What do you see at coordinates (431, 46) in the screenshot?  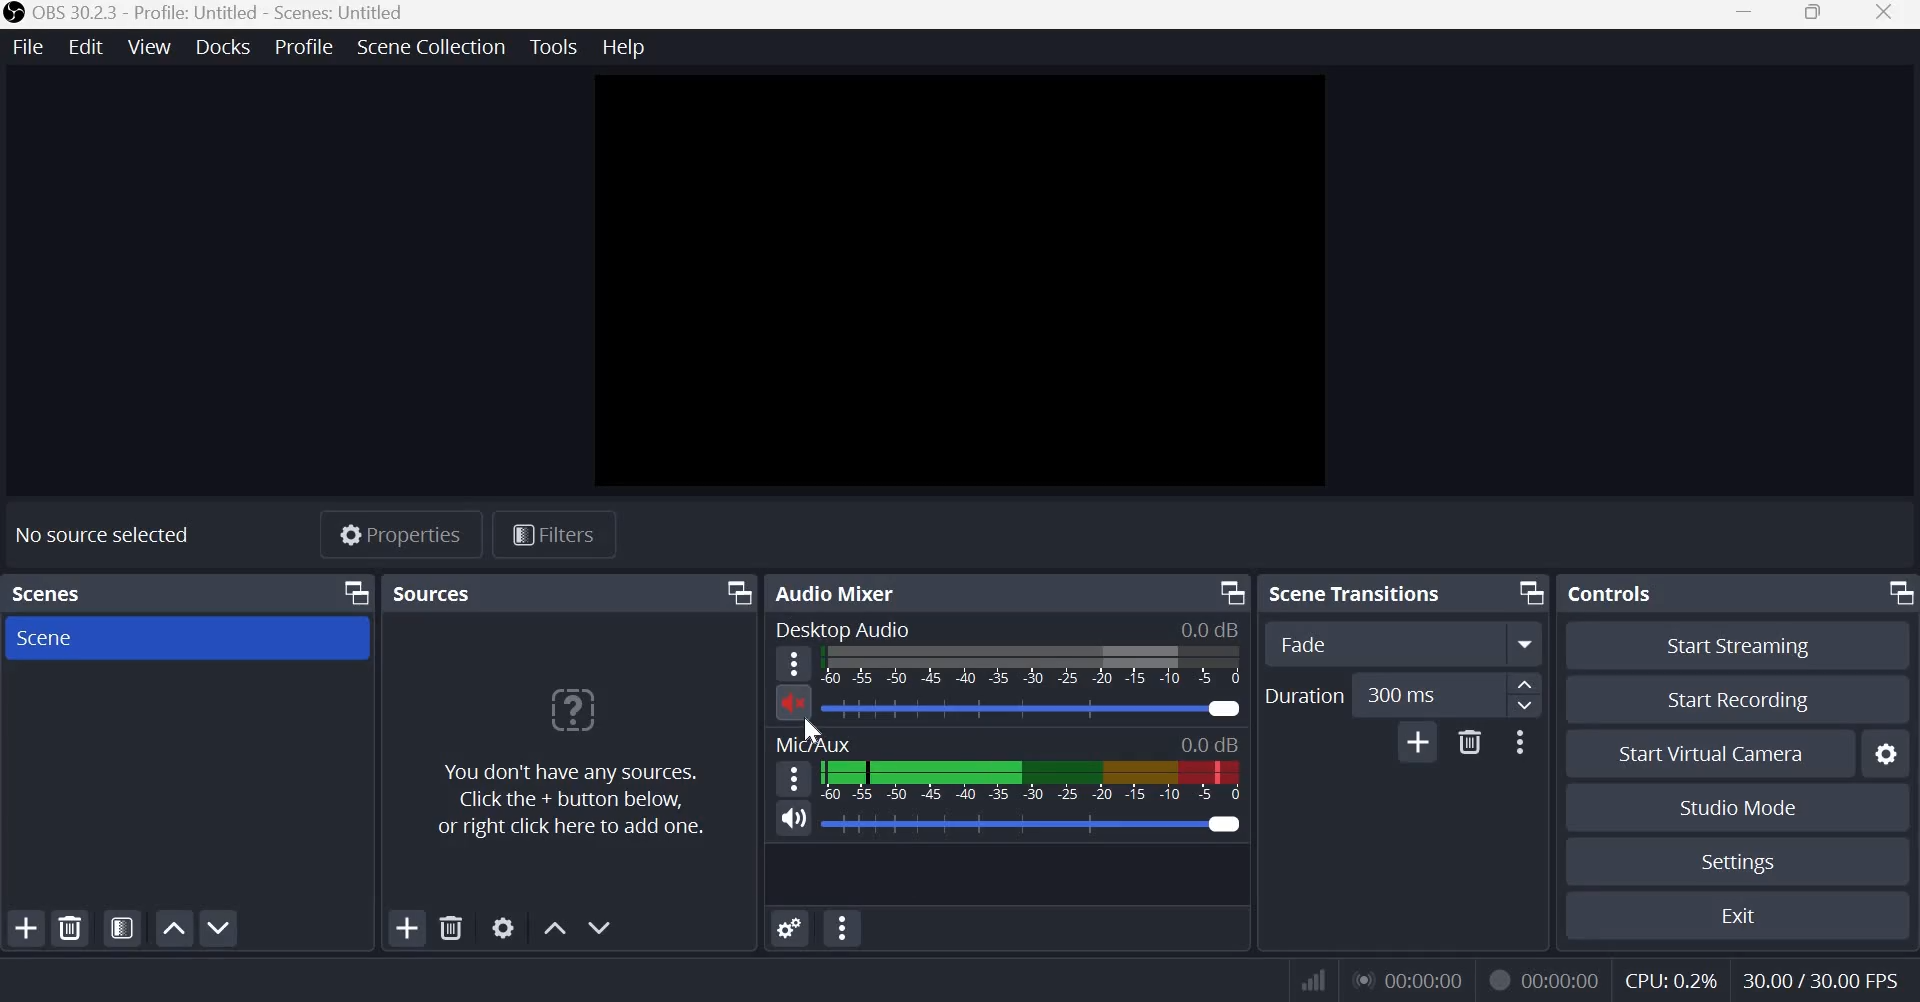 I see `Scene Collection` at bounding box center [431, 46].